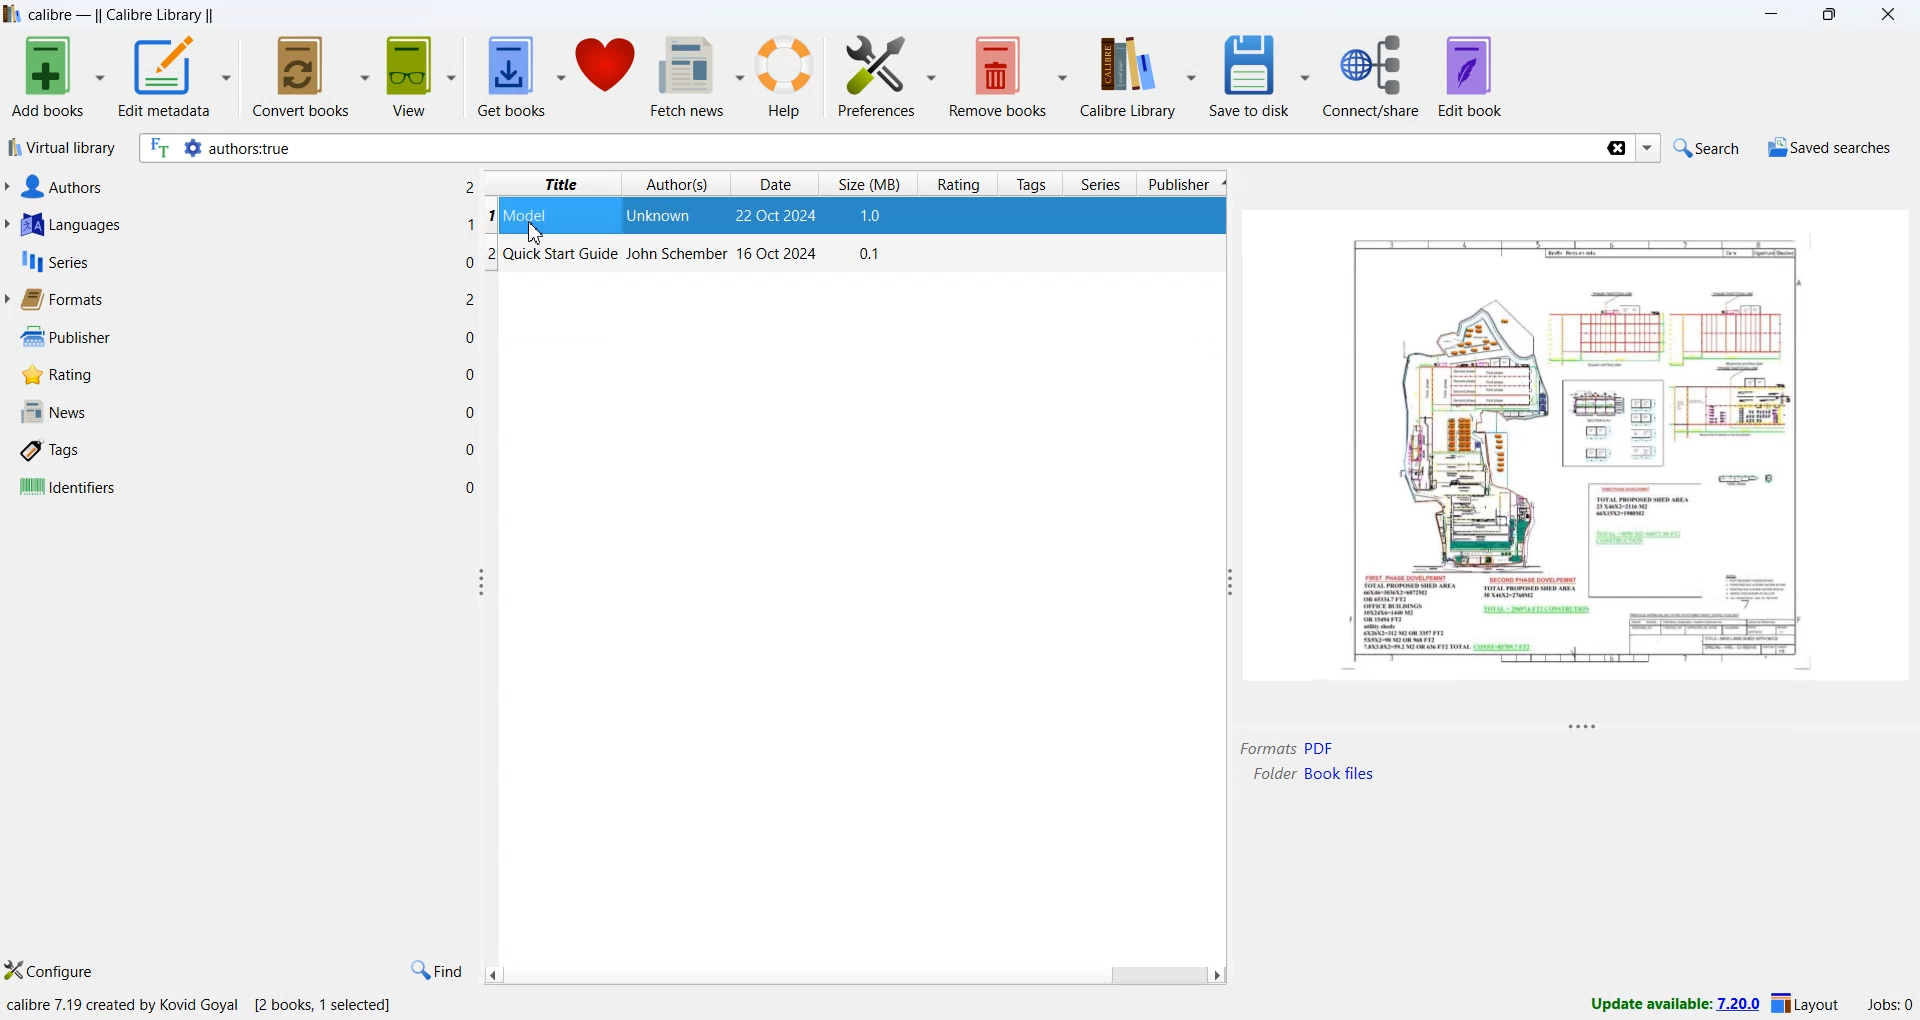 The height and width of the screenshot is (1020, 1920). I want to click on 0, so click(470, 338).